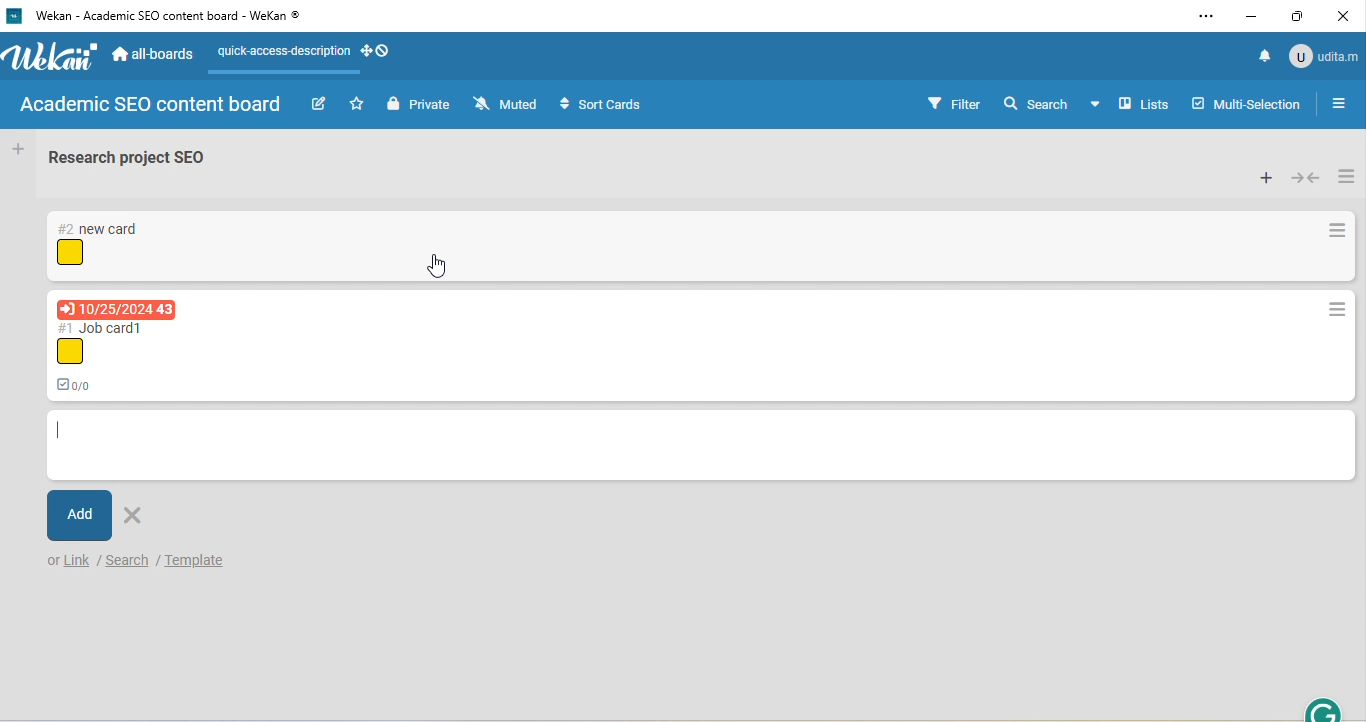 The height and width of the screenshot is (722, 1366). Describe the element at coordinates (70, 253) in the screenshot. I see `icon` at that location.